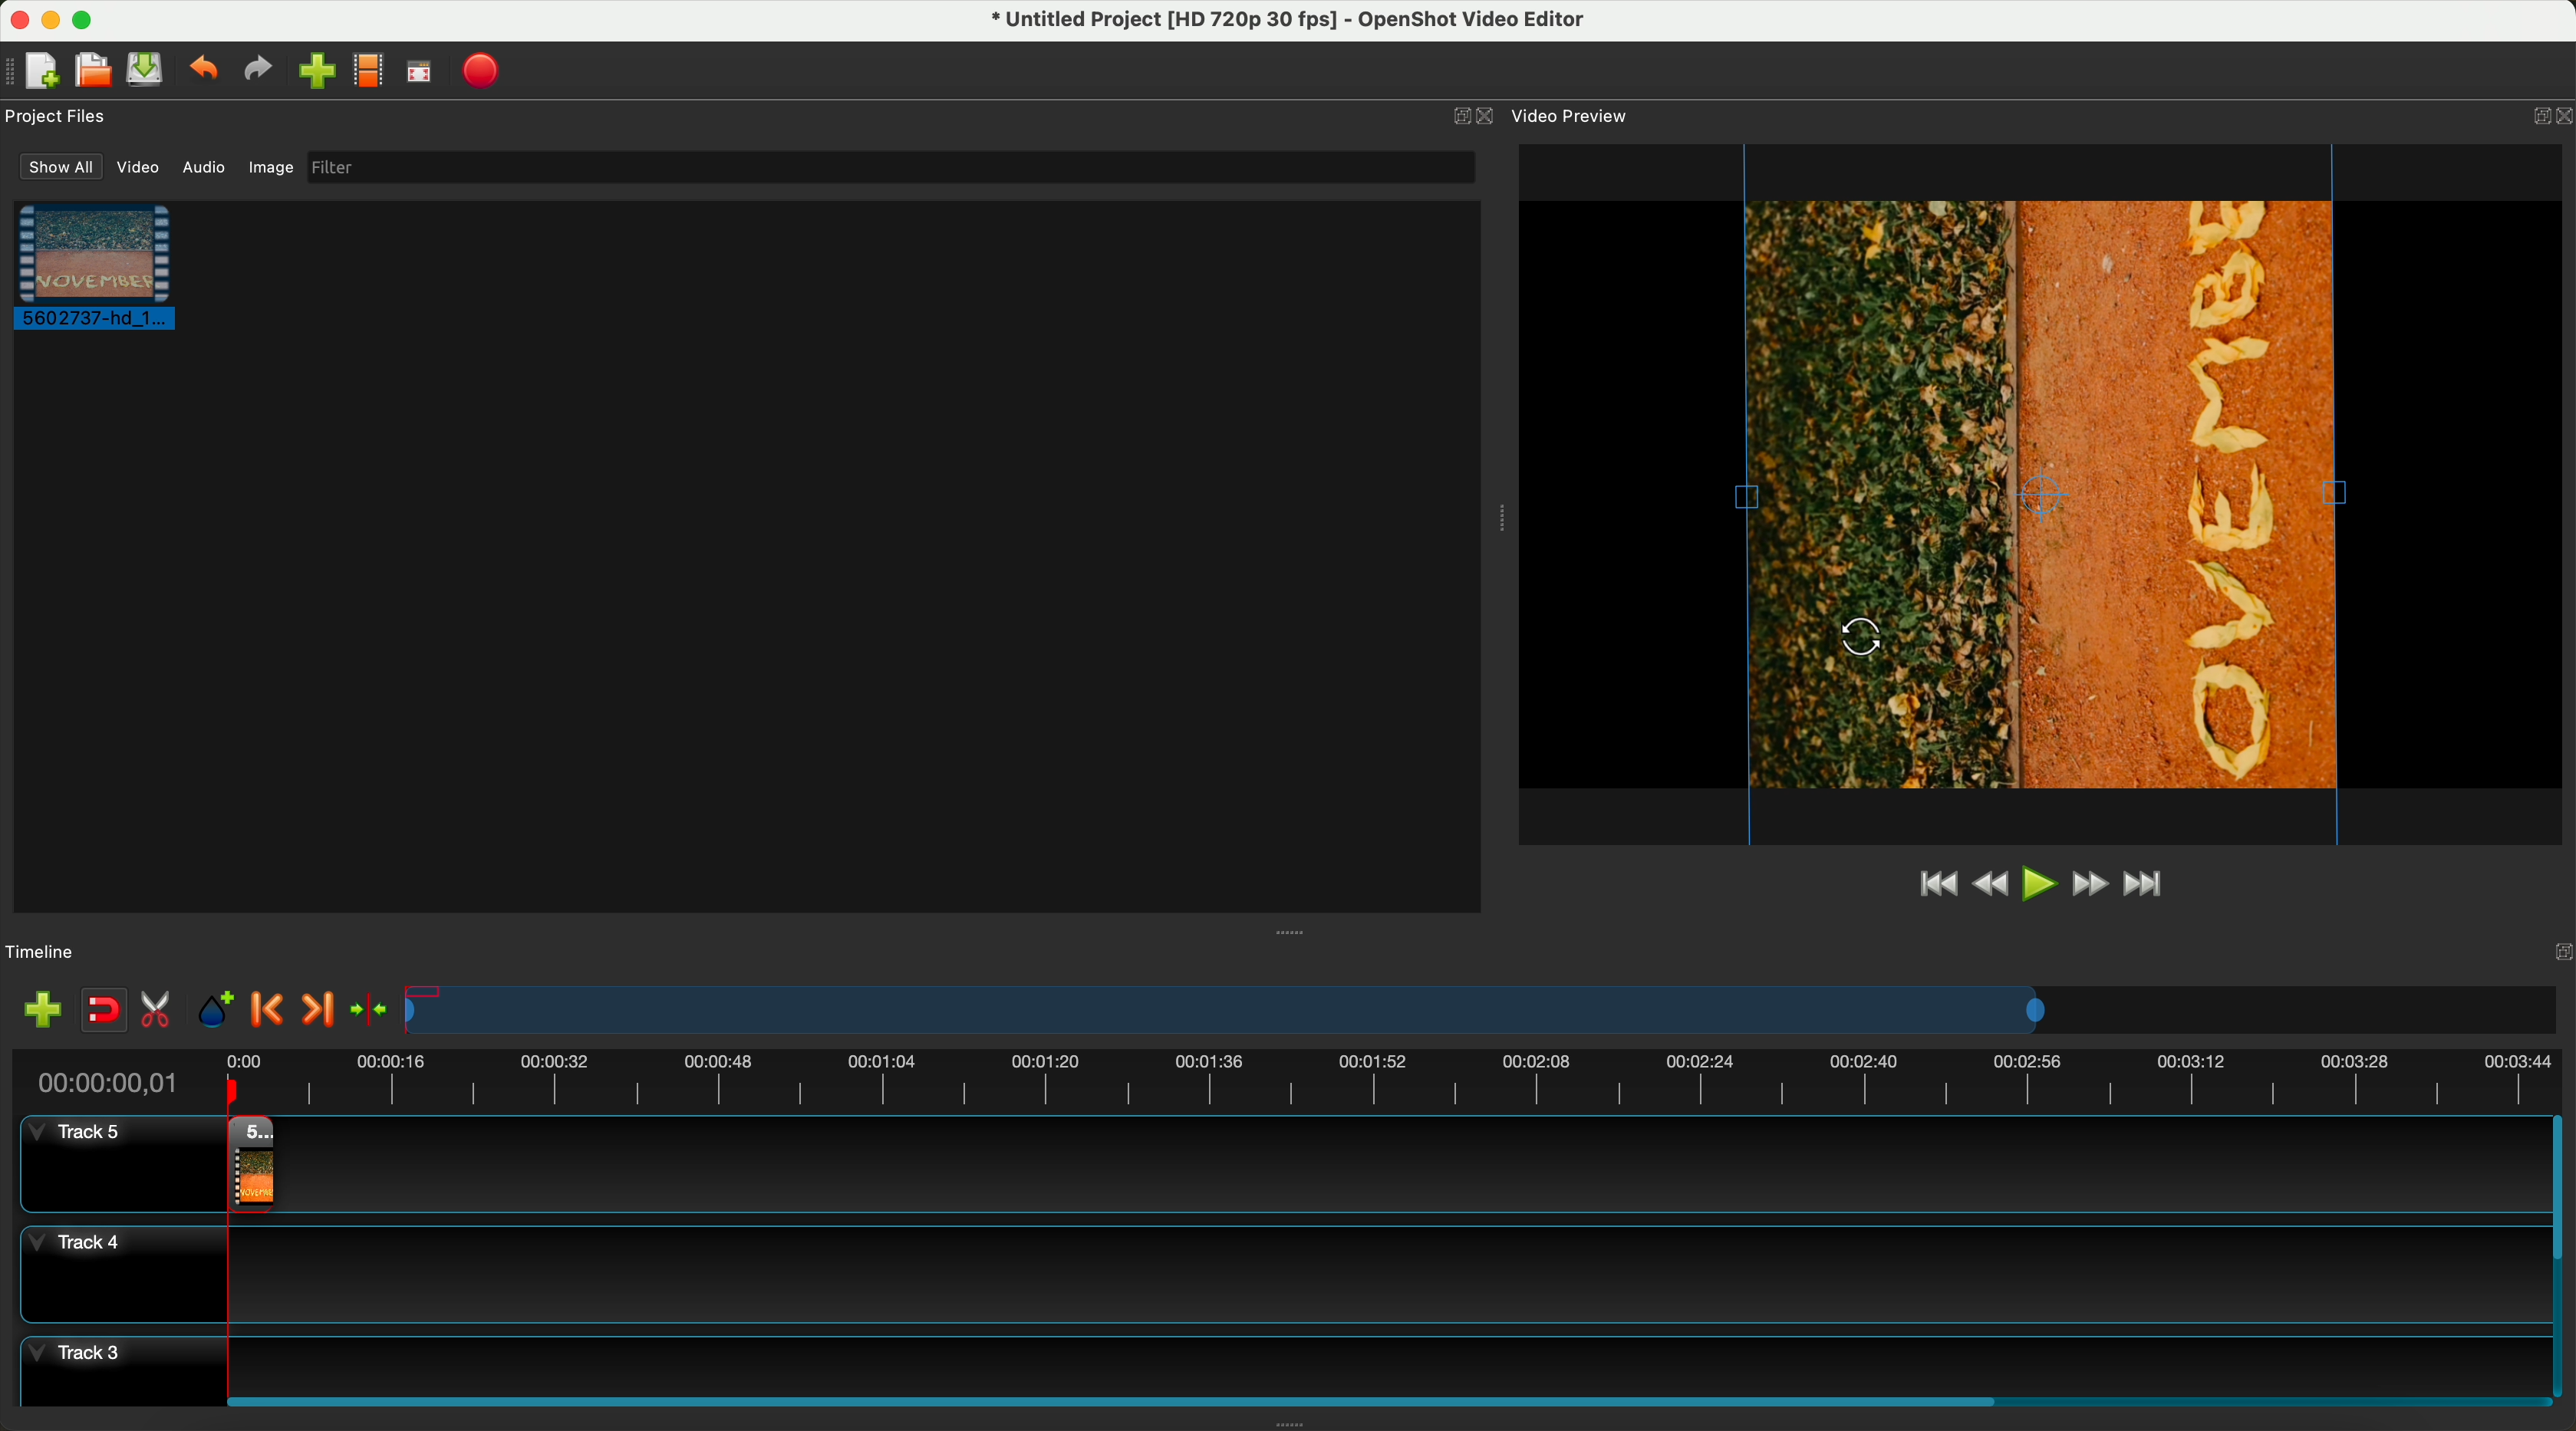  What do you see at coordinates (417, 72) in the screenshot?
I see `fullscreen` at bounding box center [417, 72].